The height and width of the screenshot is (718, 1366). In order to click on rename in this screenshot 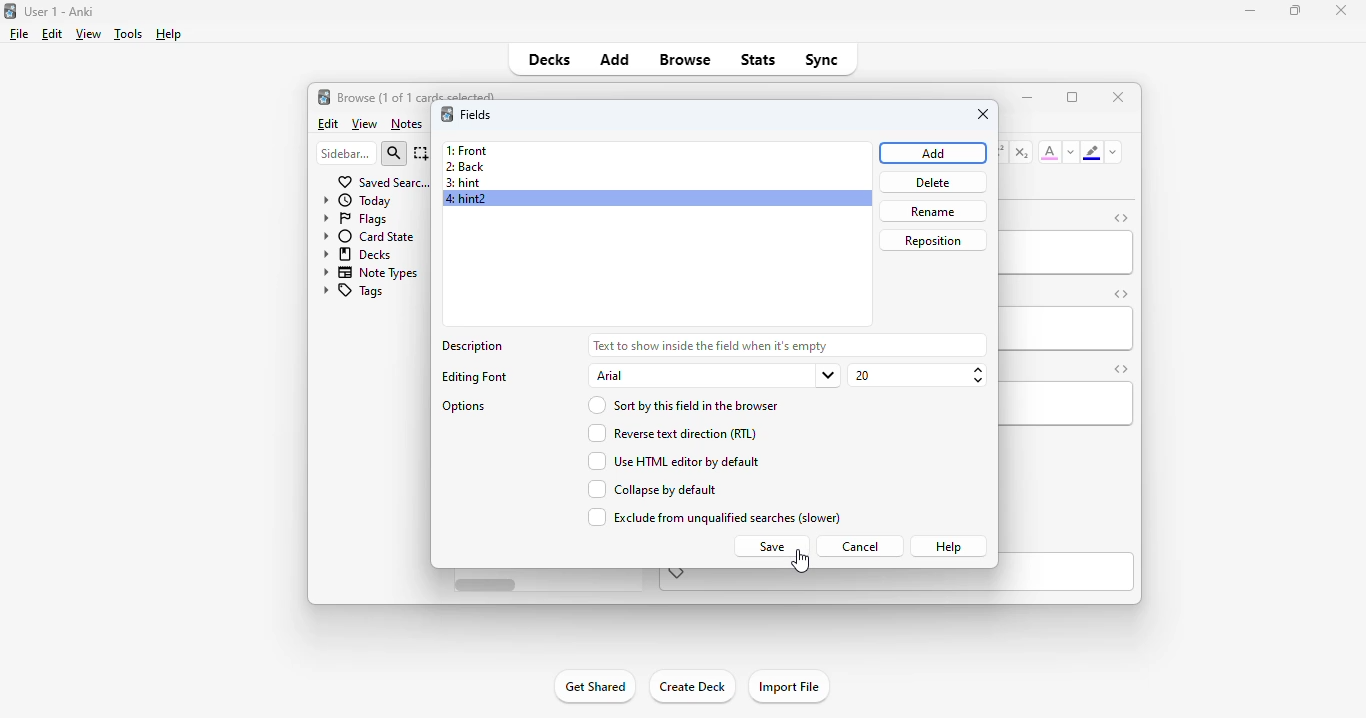, I will do `click(932, 211)`.